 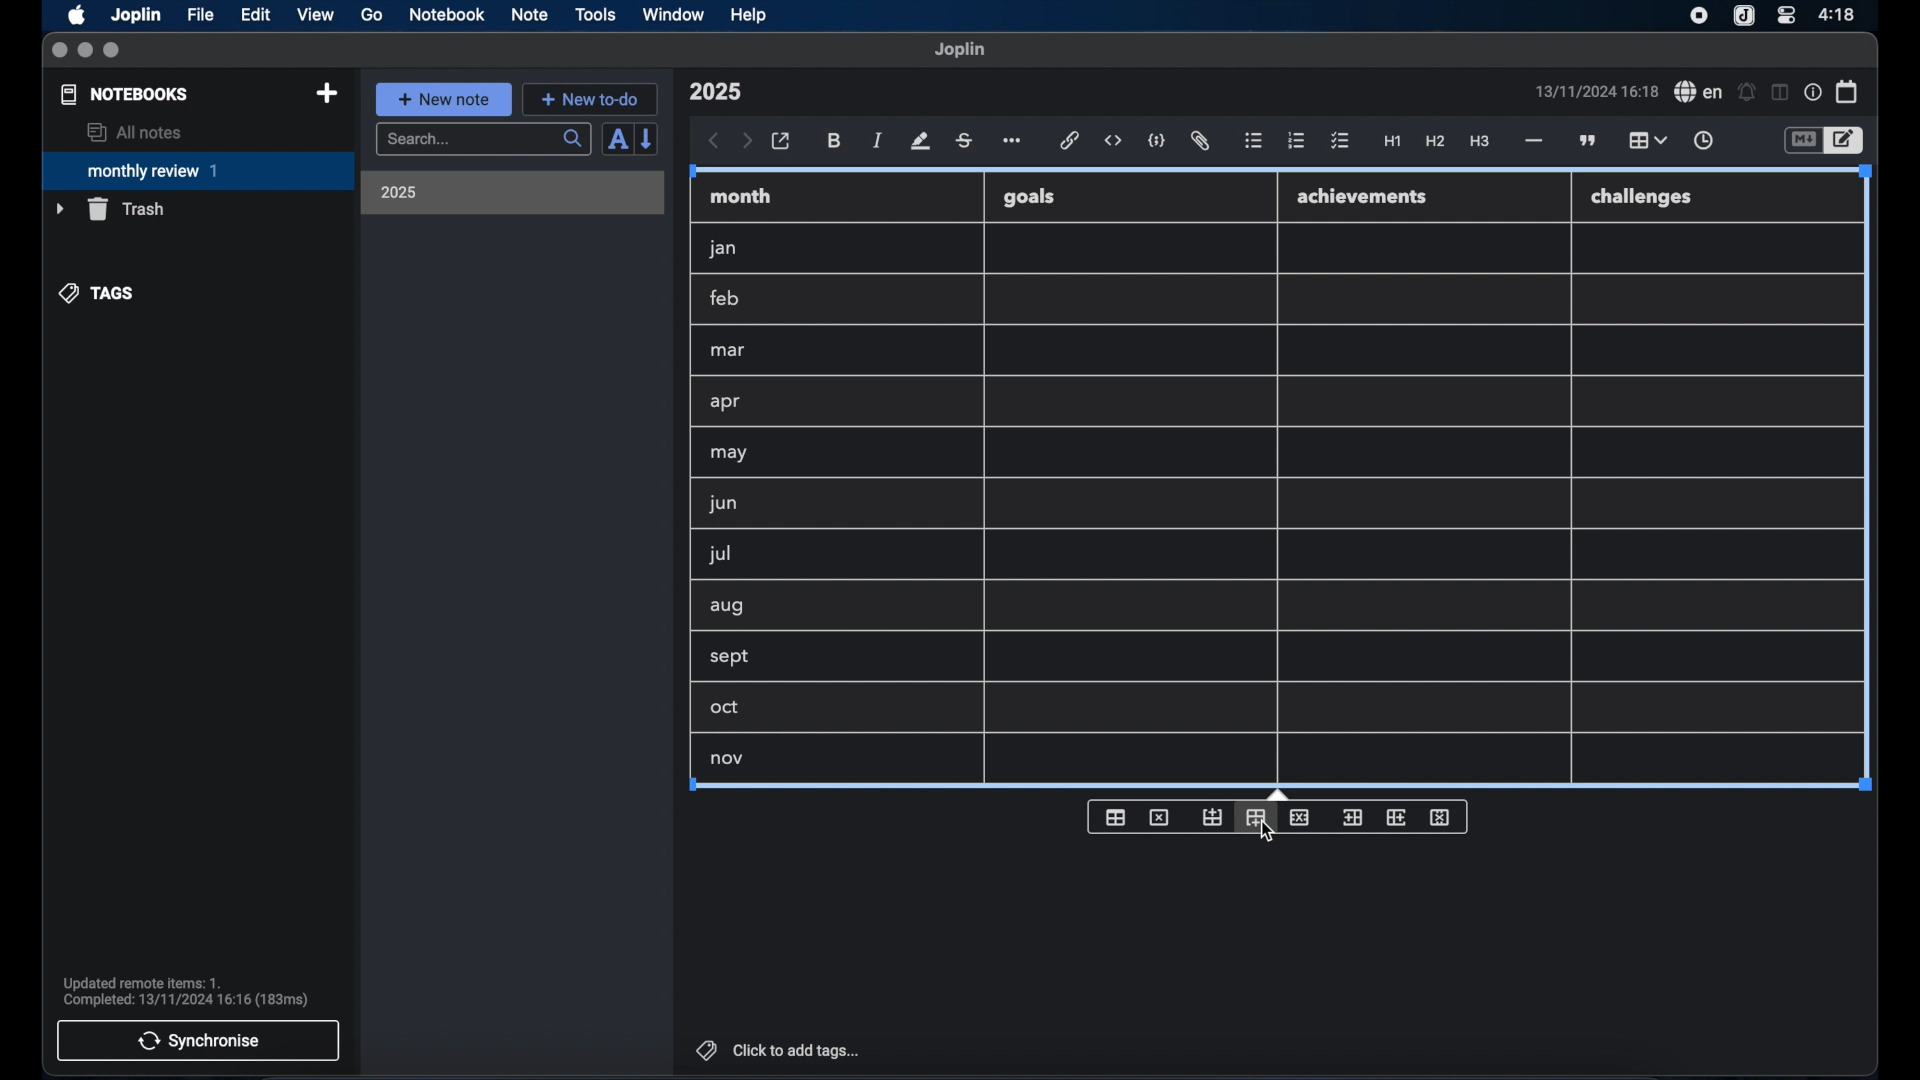 What do you see at coordinates (372, 14) in the screenshot?
I see `go` at bounding box center [372, 14].